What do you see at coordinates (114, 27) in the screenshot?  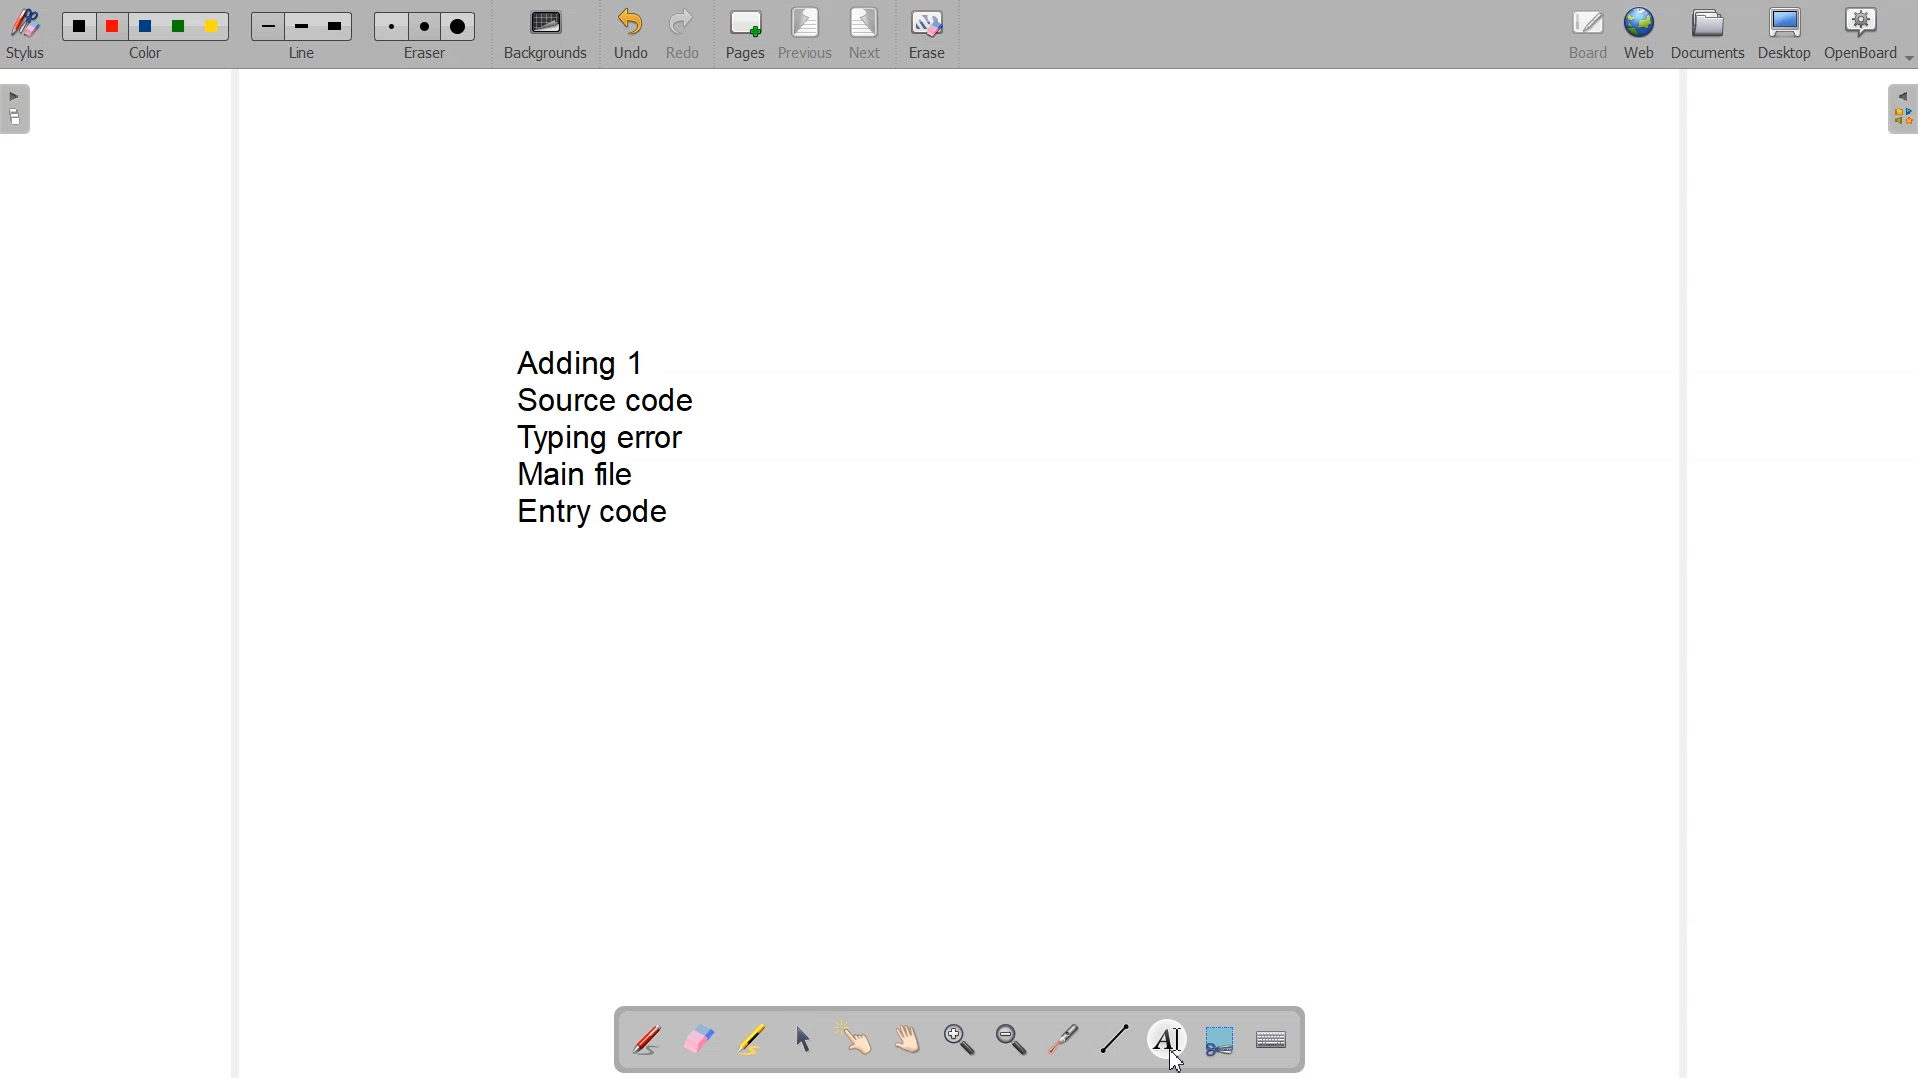 I see `Color 2` at bounding box center [114, 27].